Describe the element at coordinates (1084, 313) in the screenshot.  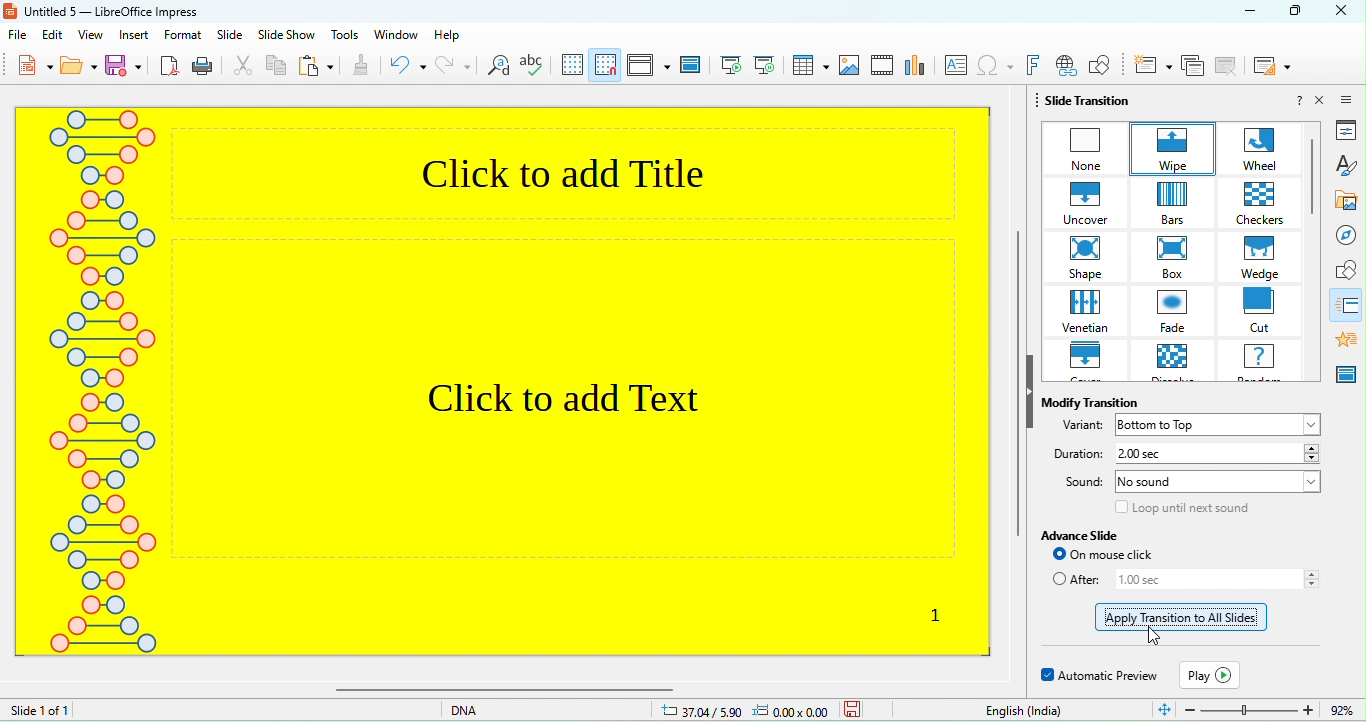
I see `venetian` at that location.